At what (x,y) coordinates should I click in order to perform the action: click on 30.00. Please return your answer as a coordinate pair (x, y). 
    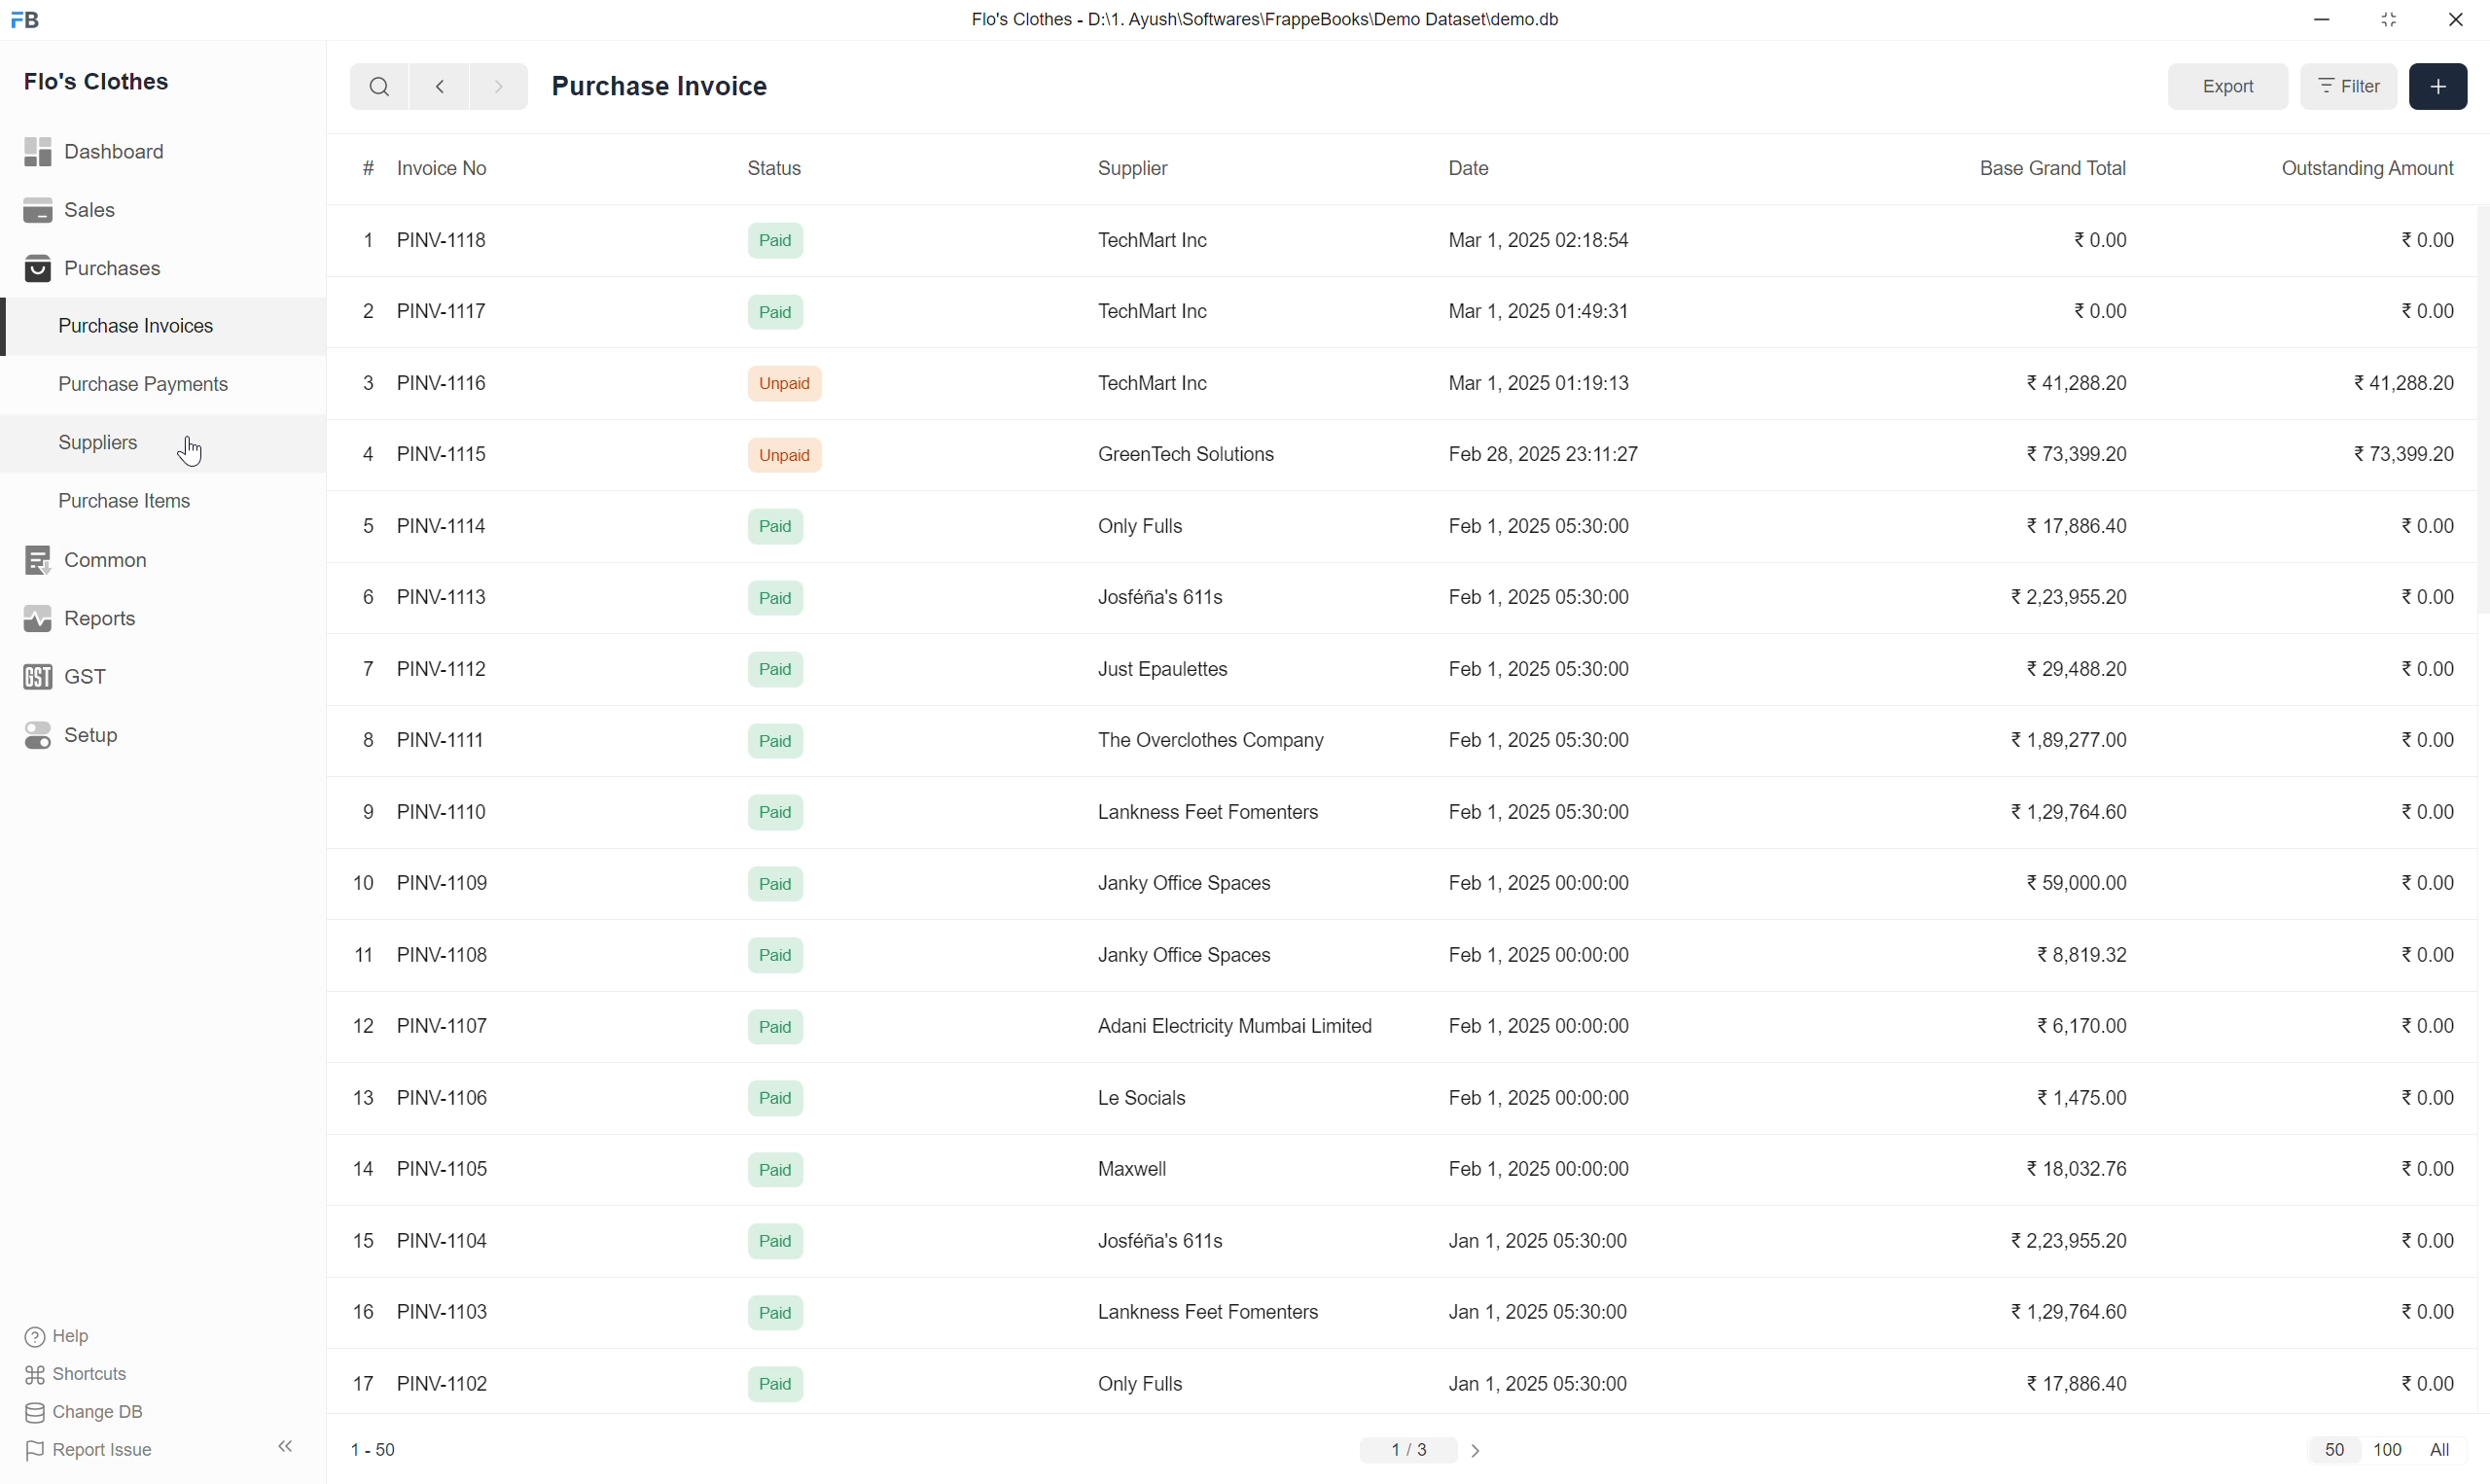
    Looking at the image, I should click on (2419, 738).